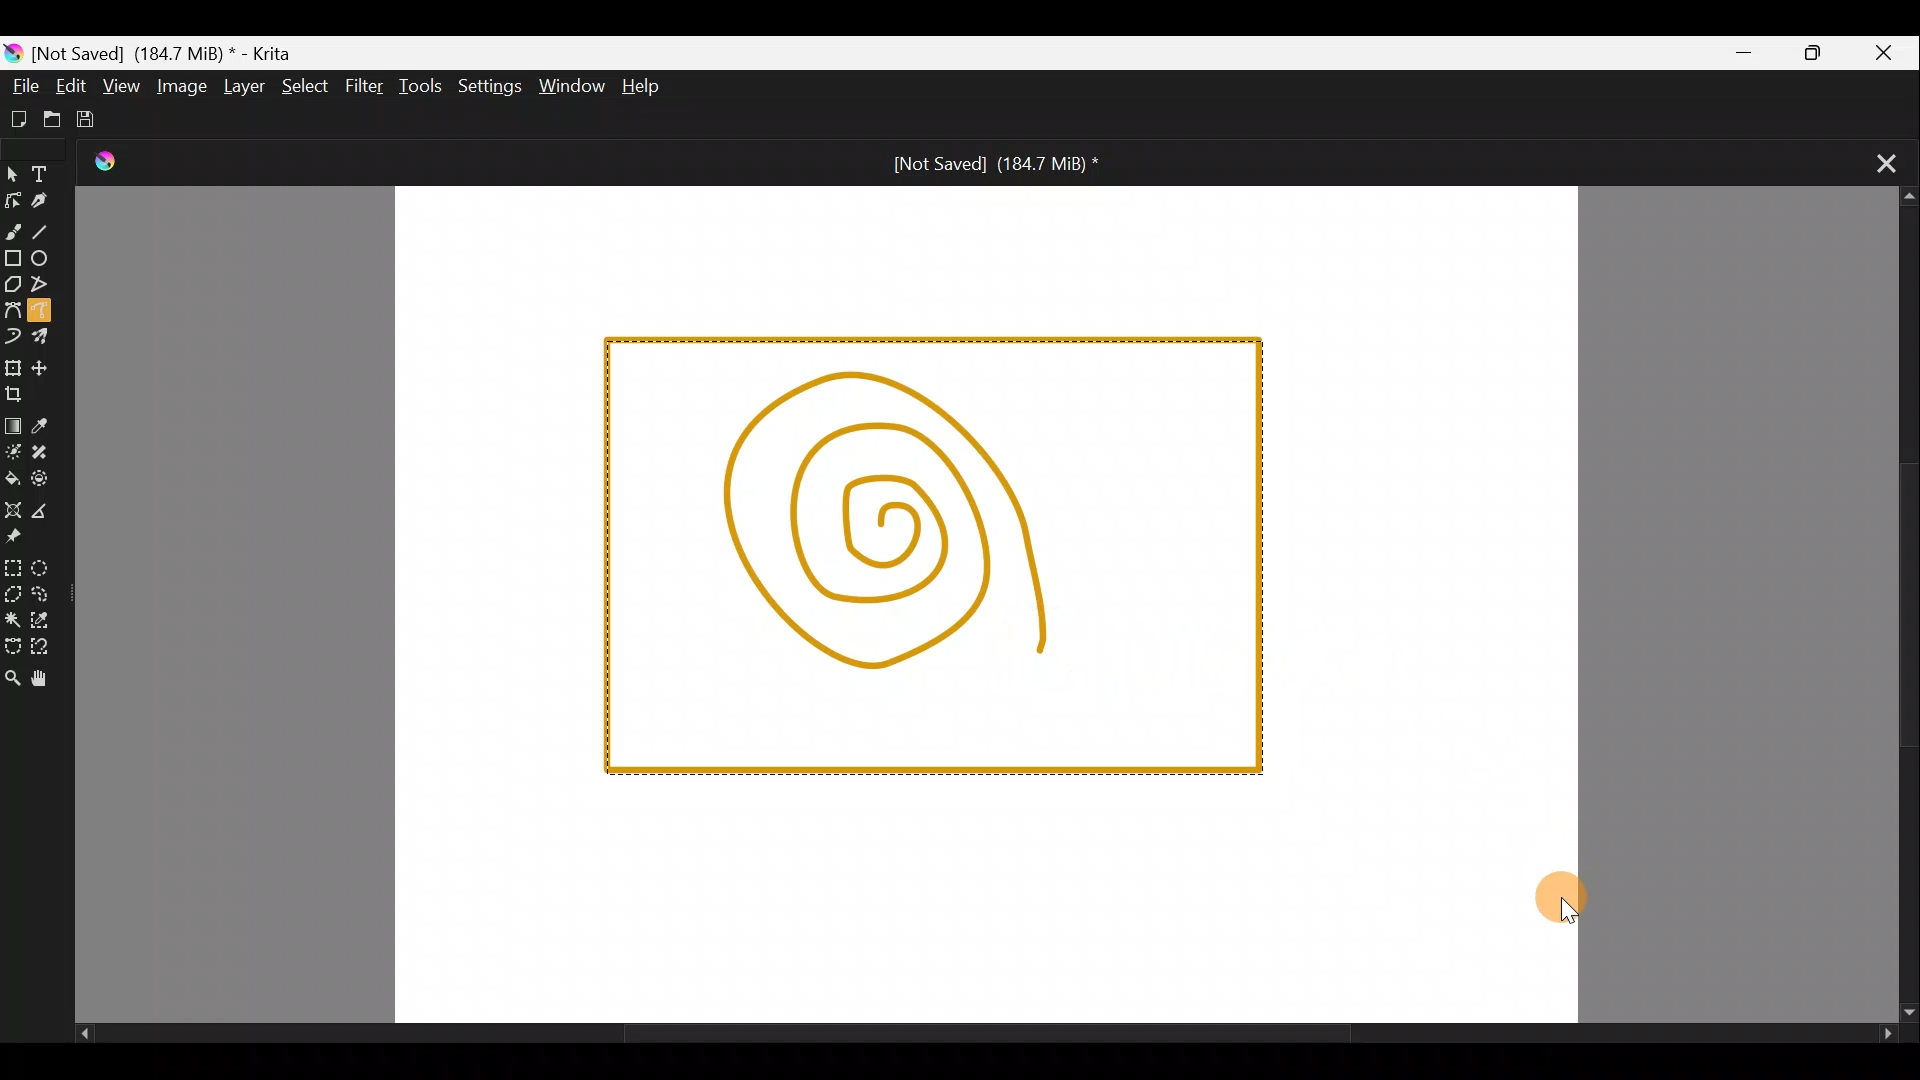 The height and width of the screenshot is (1080, 1920). What do you see at coordinates (304, 87) in the screenshot?
I see `Select` at bounding box center [304, 87].